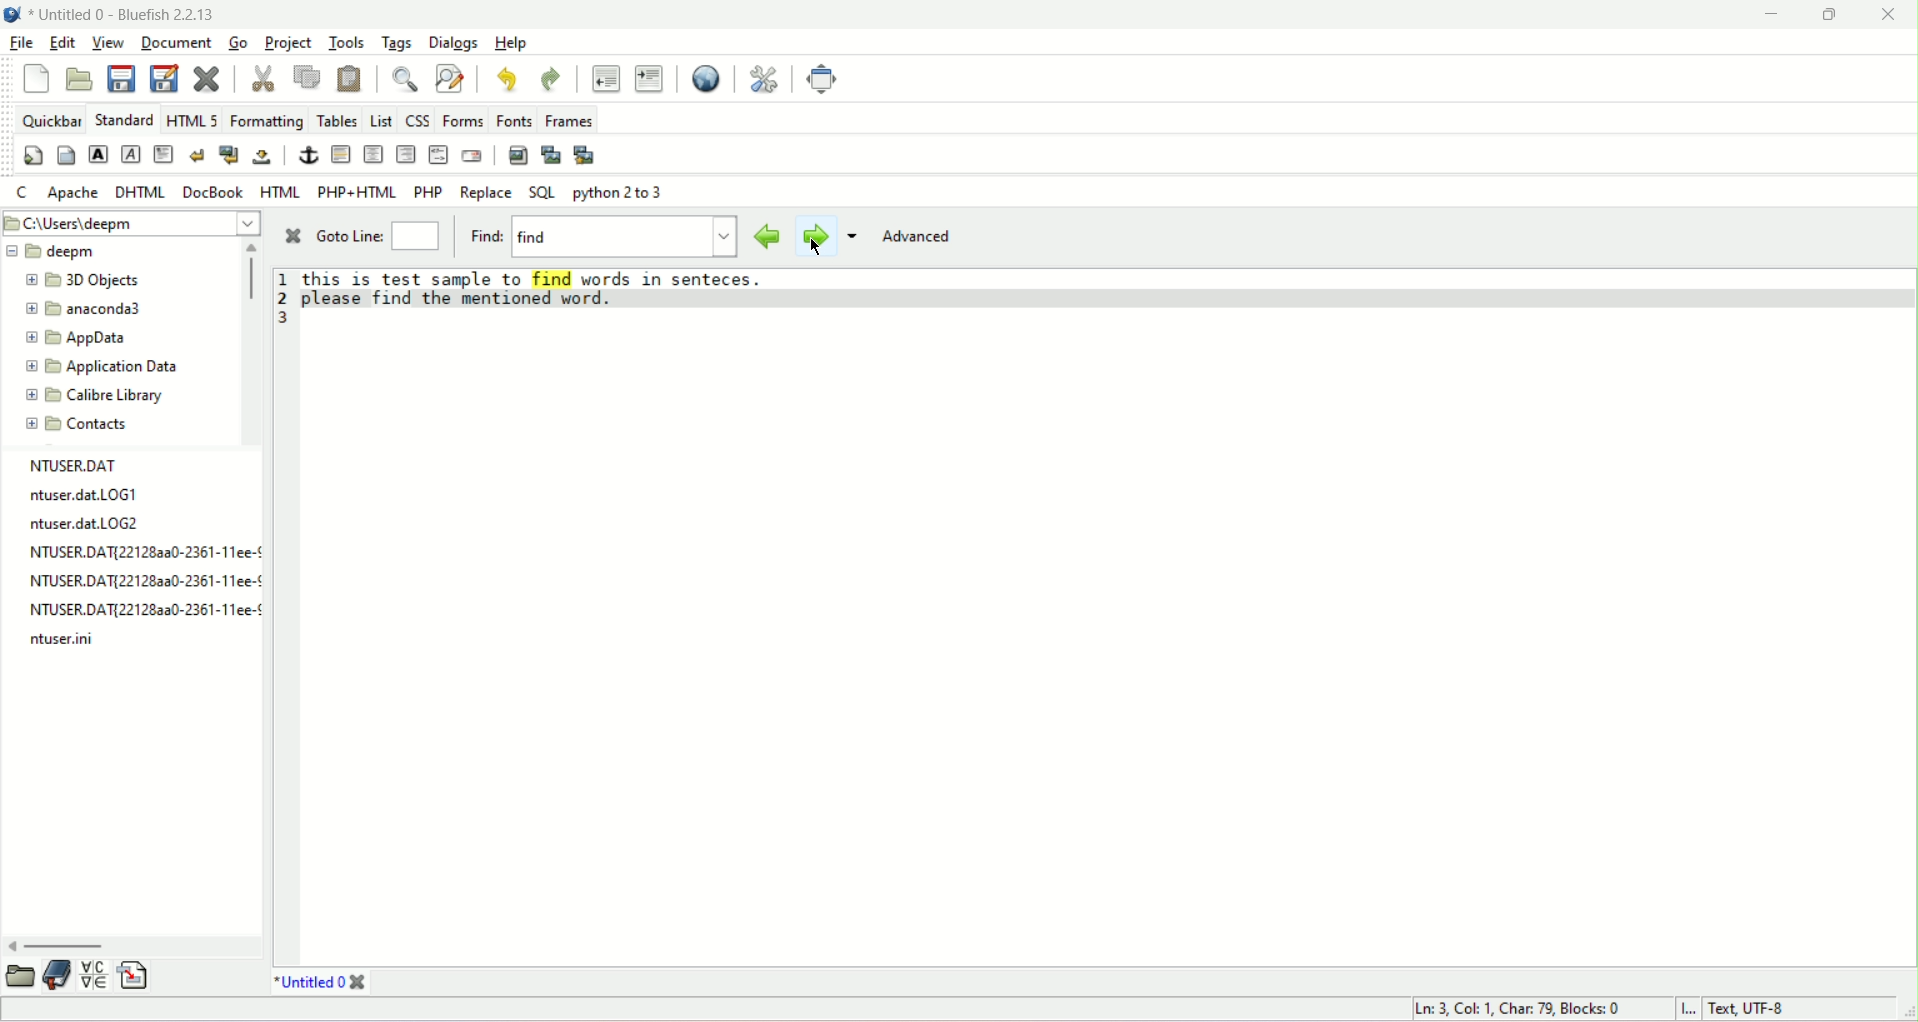  I want to click on documentation, so click(56, 975).